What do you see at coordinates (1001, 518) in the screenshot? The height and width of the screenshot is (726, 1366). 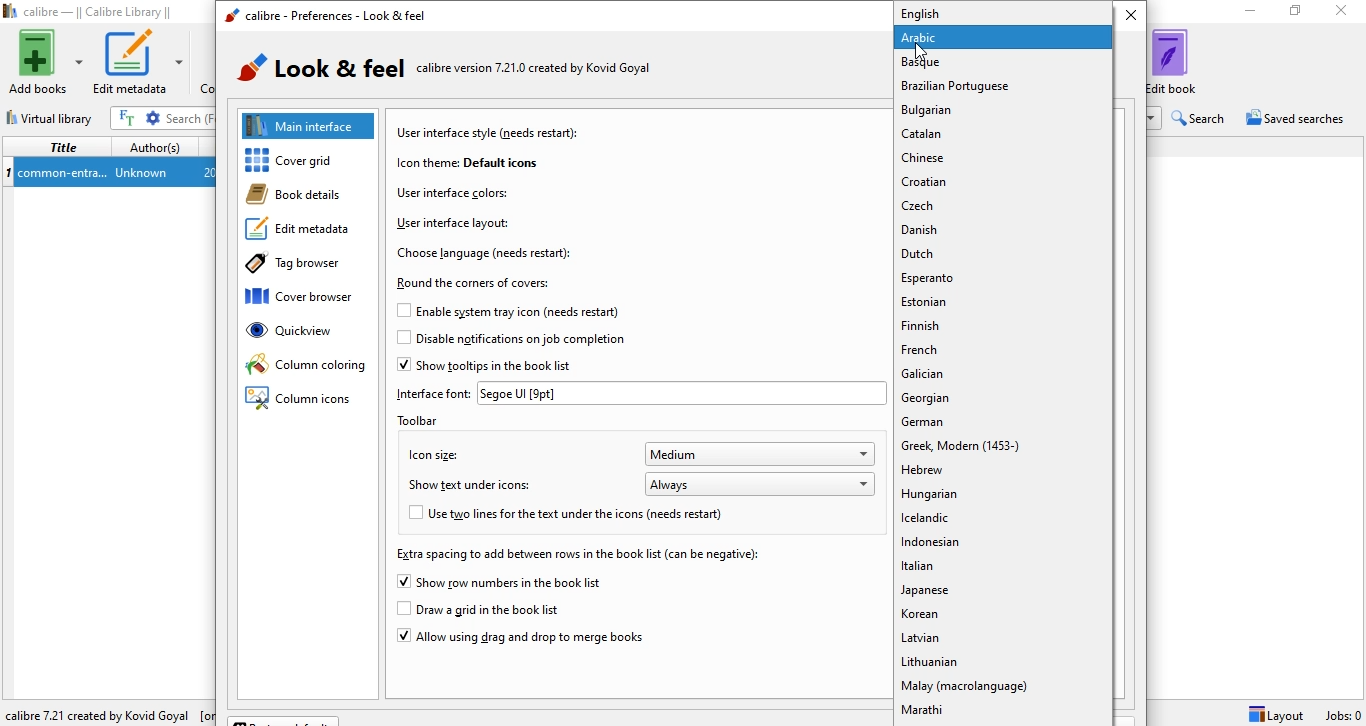 I see `icelandic` at bounding box center [1001, 518].